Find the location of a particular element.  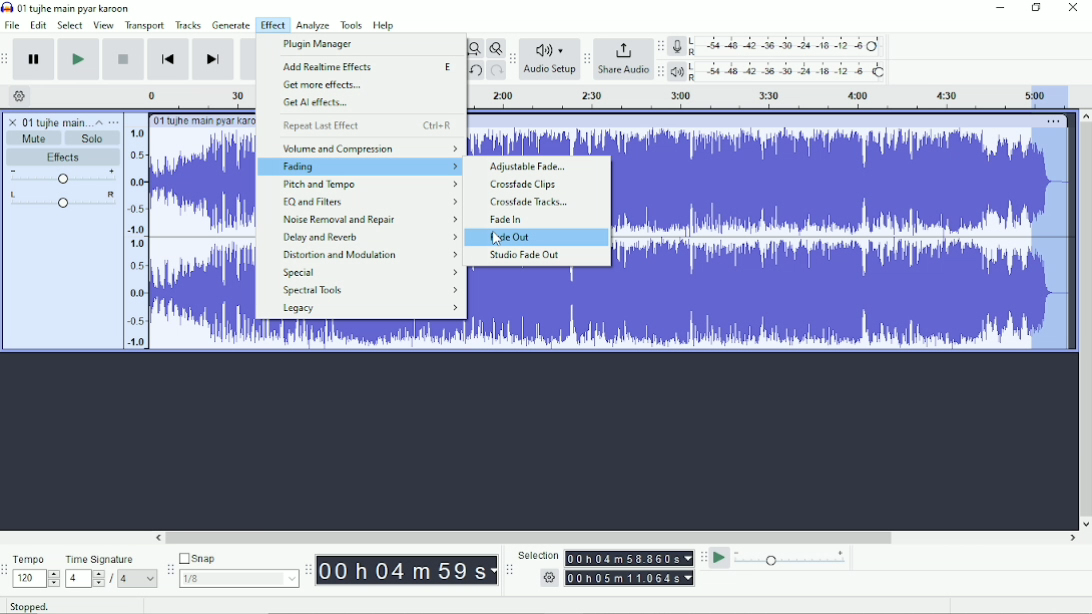

Fade Out is located at coordinates (512, 237).